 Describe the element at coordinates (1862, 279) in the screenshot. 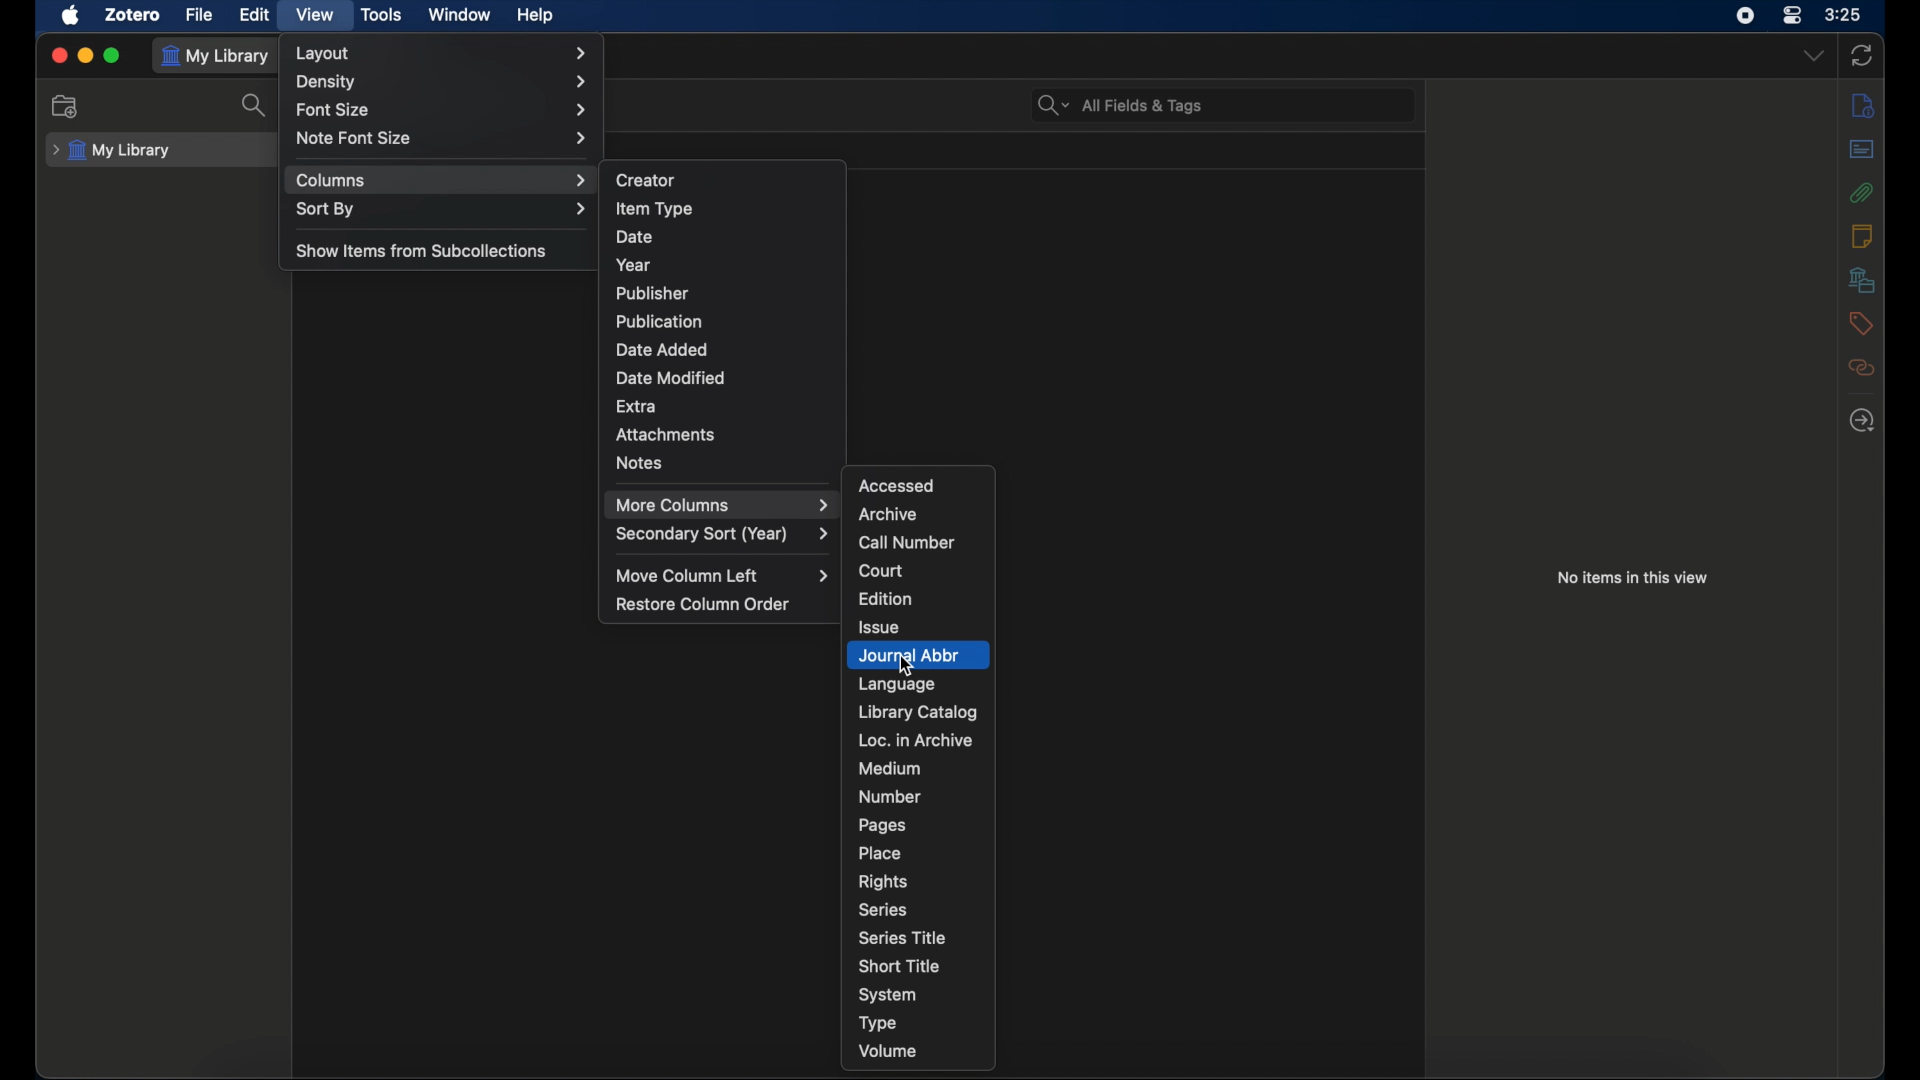

I see `libraries` at that location.